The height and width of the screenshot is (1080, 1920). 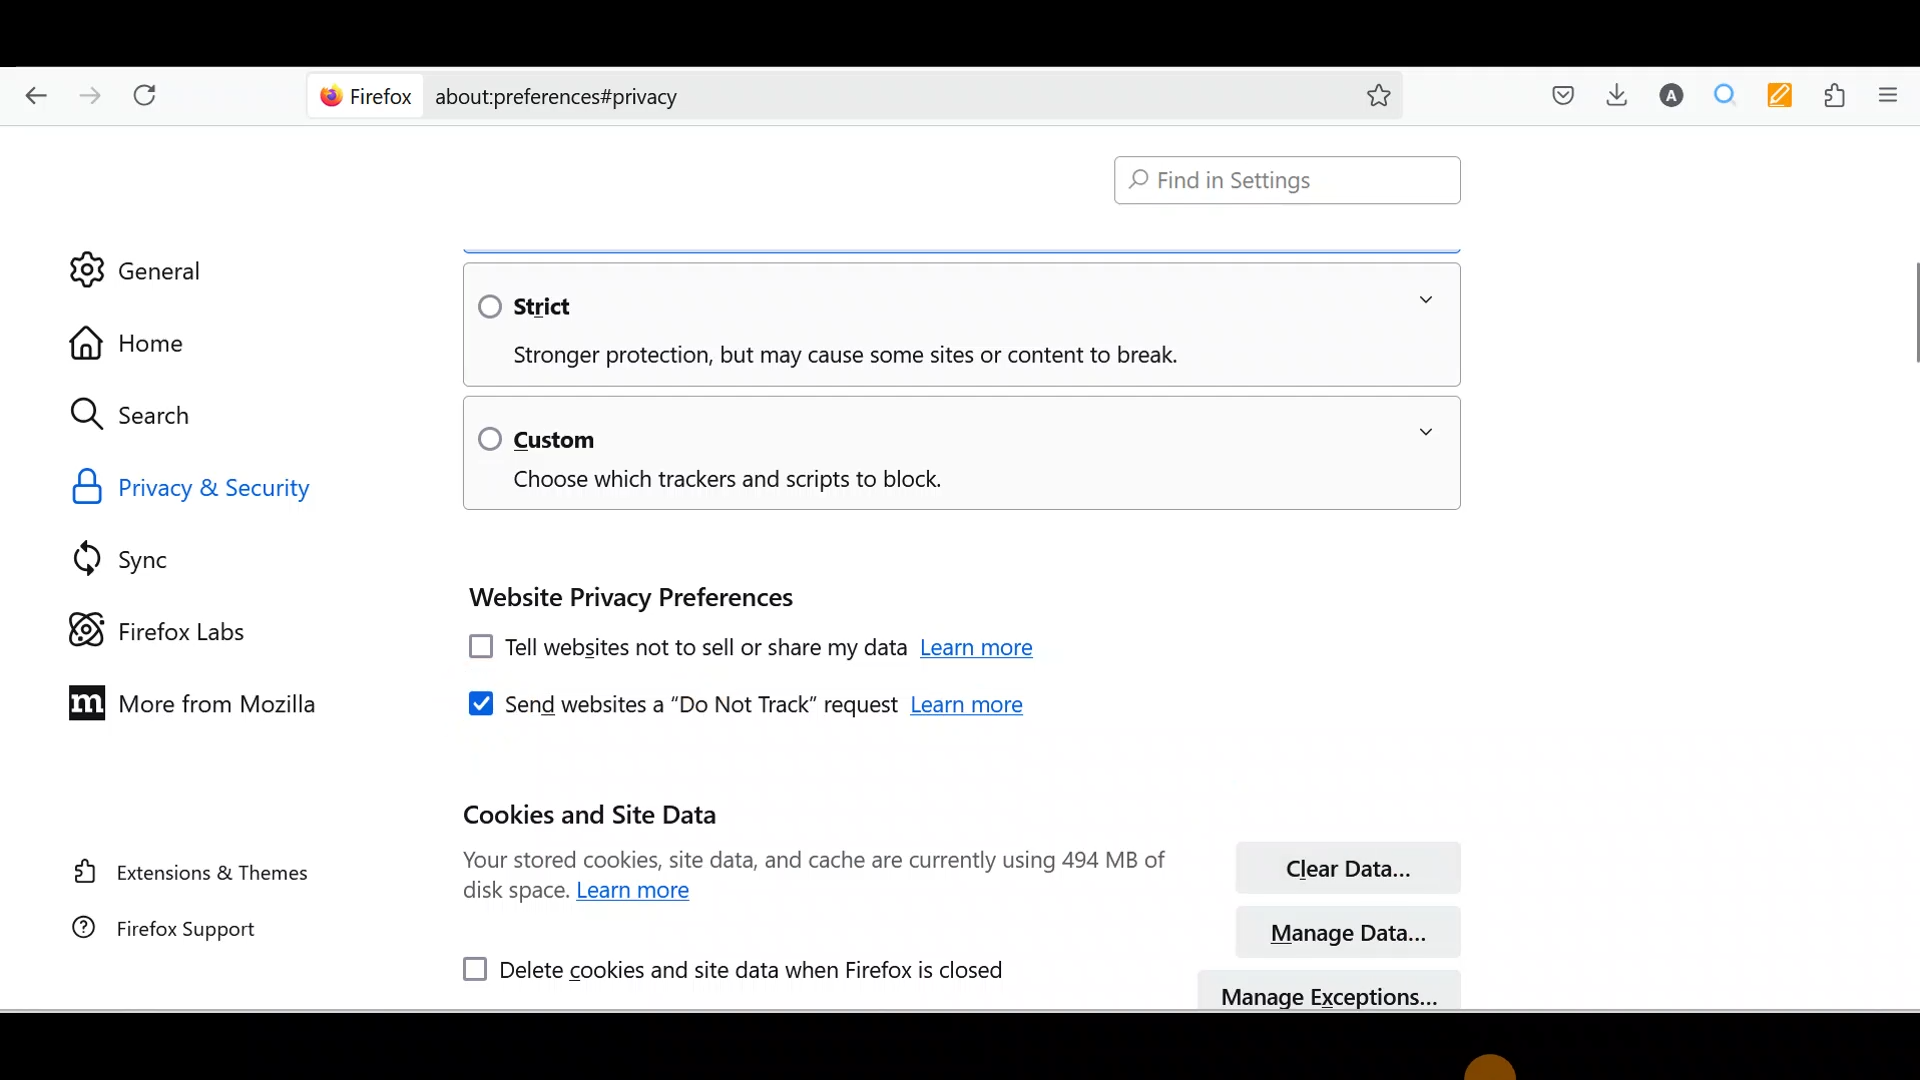 I want to click on disk space., so click(x=515, y=893).